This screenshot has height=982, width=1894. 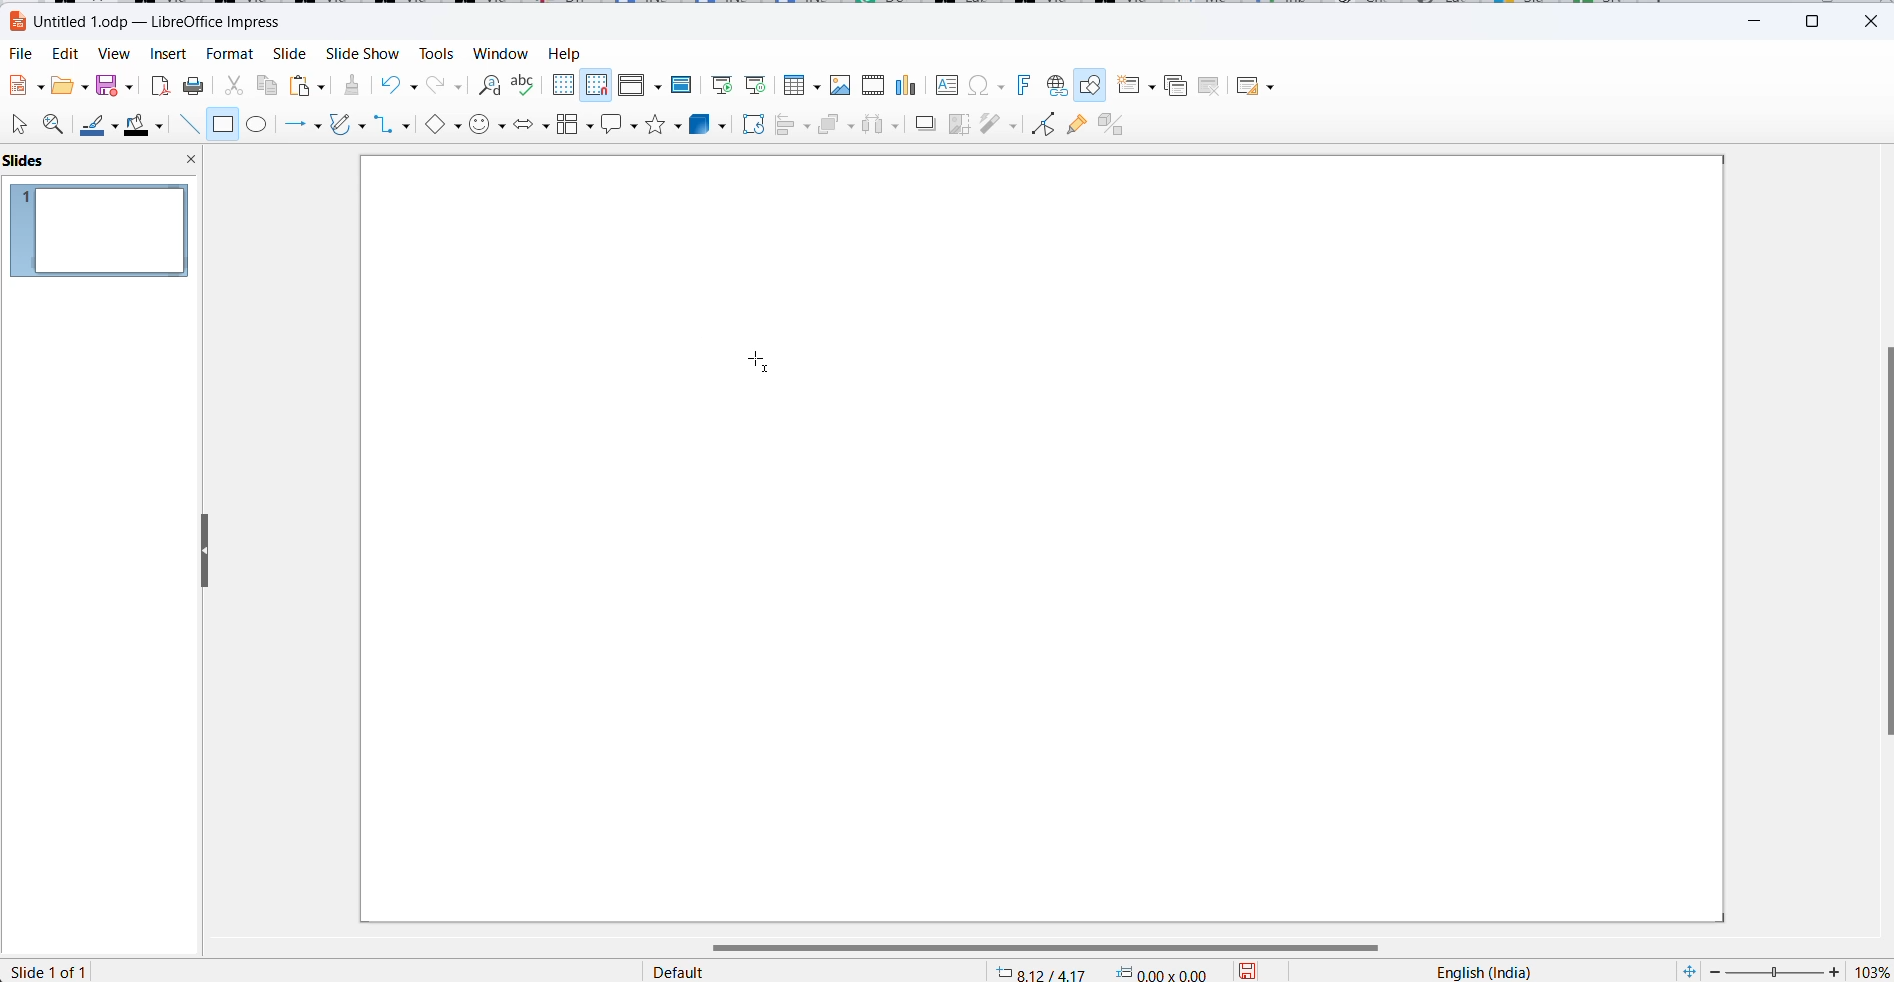 I want to click on toggle endpoint edit mode, so click(x=1040, y=123).